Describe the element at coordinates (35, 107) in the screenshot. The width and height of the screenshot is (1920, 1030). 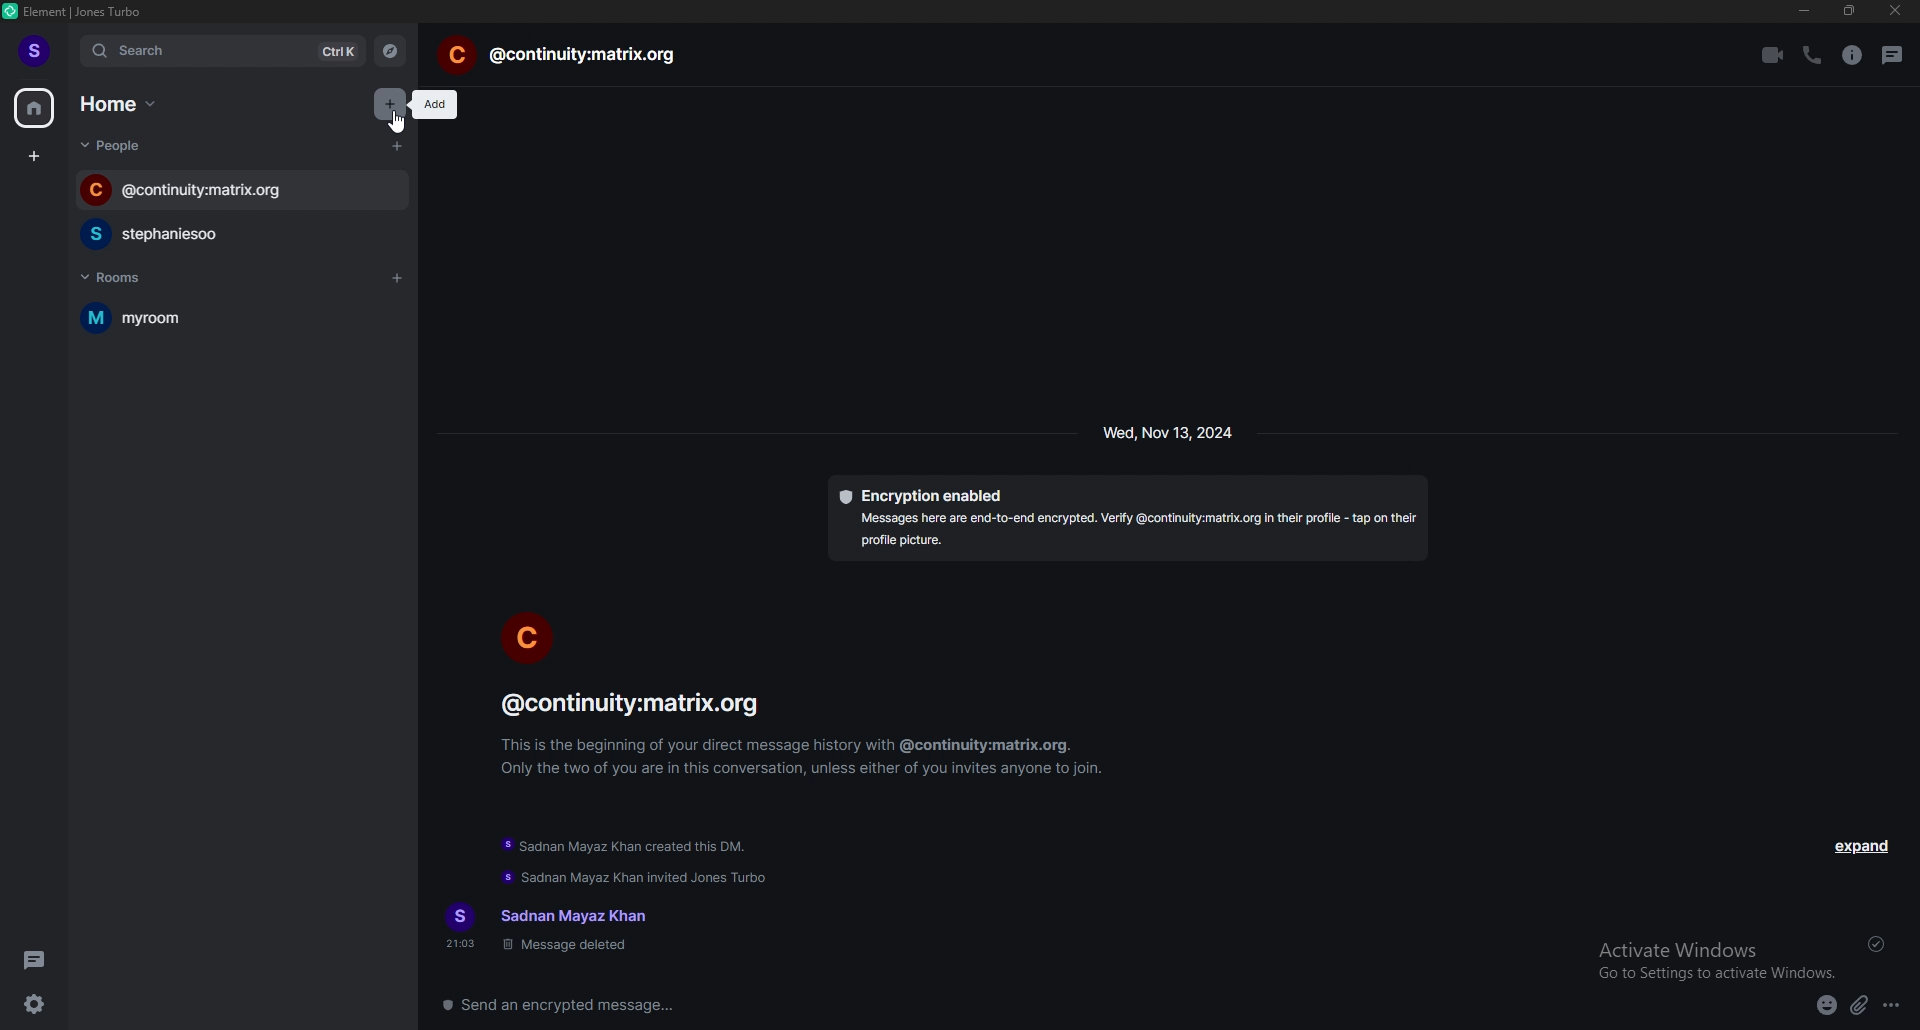
I see `home` at that location.